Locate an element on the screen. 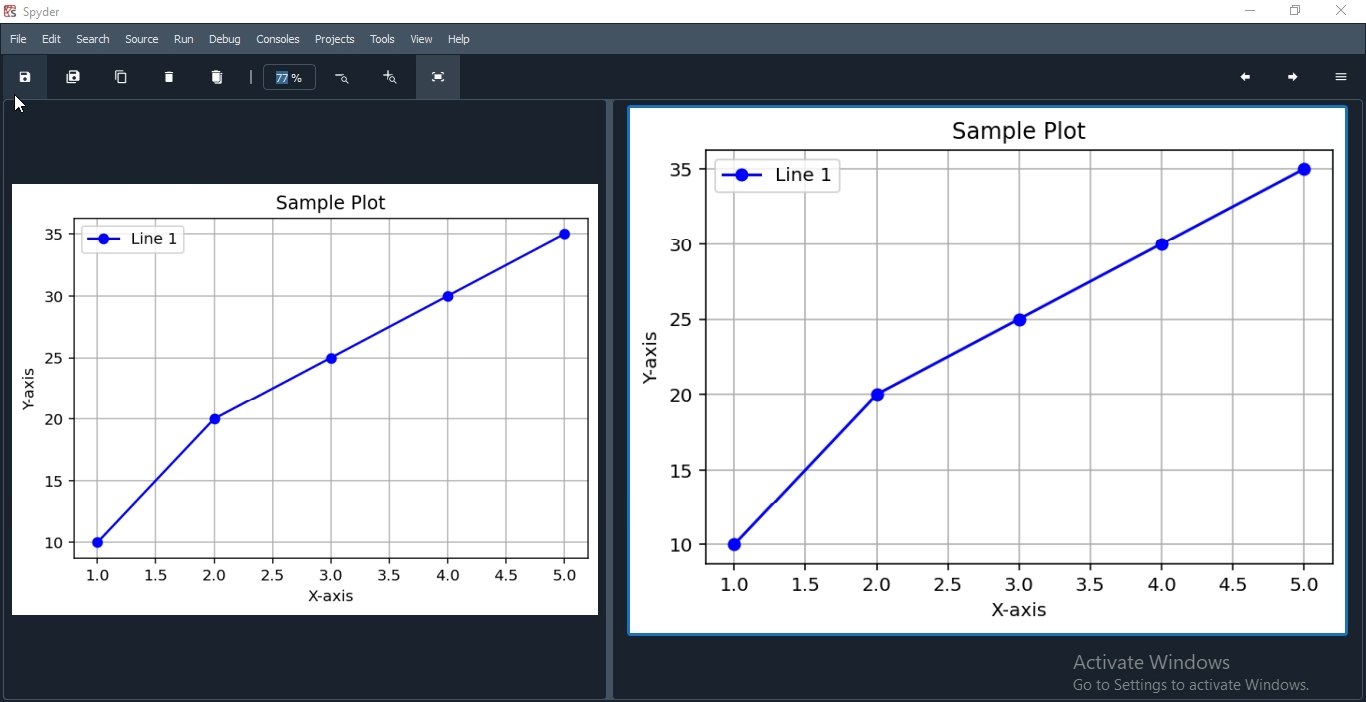  save all is located at coordinates (75, 74).